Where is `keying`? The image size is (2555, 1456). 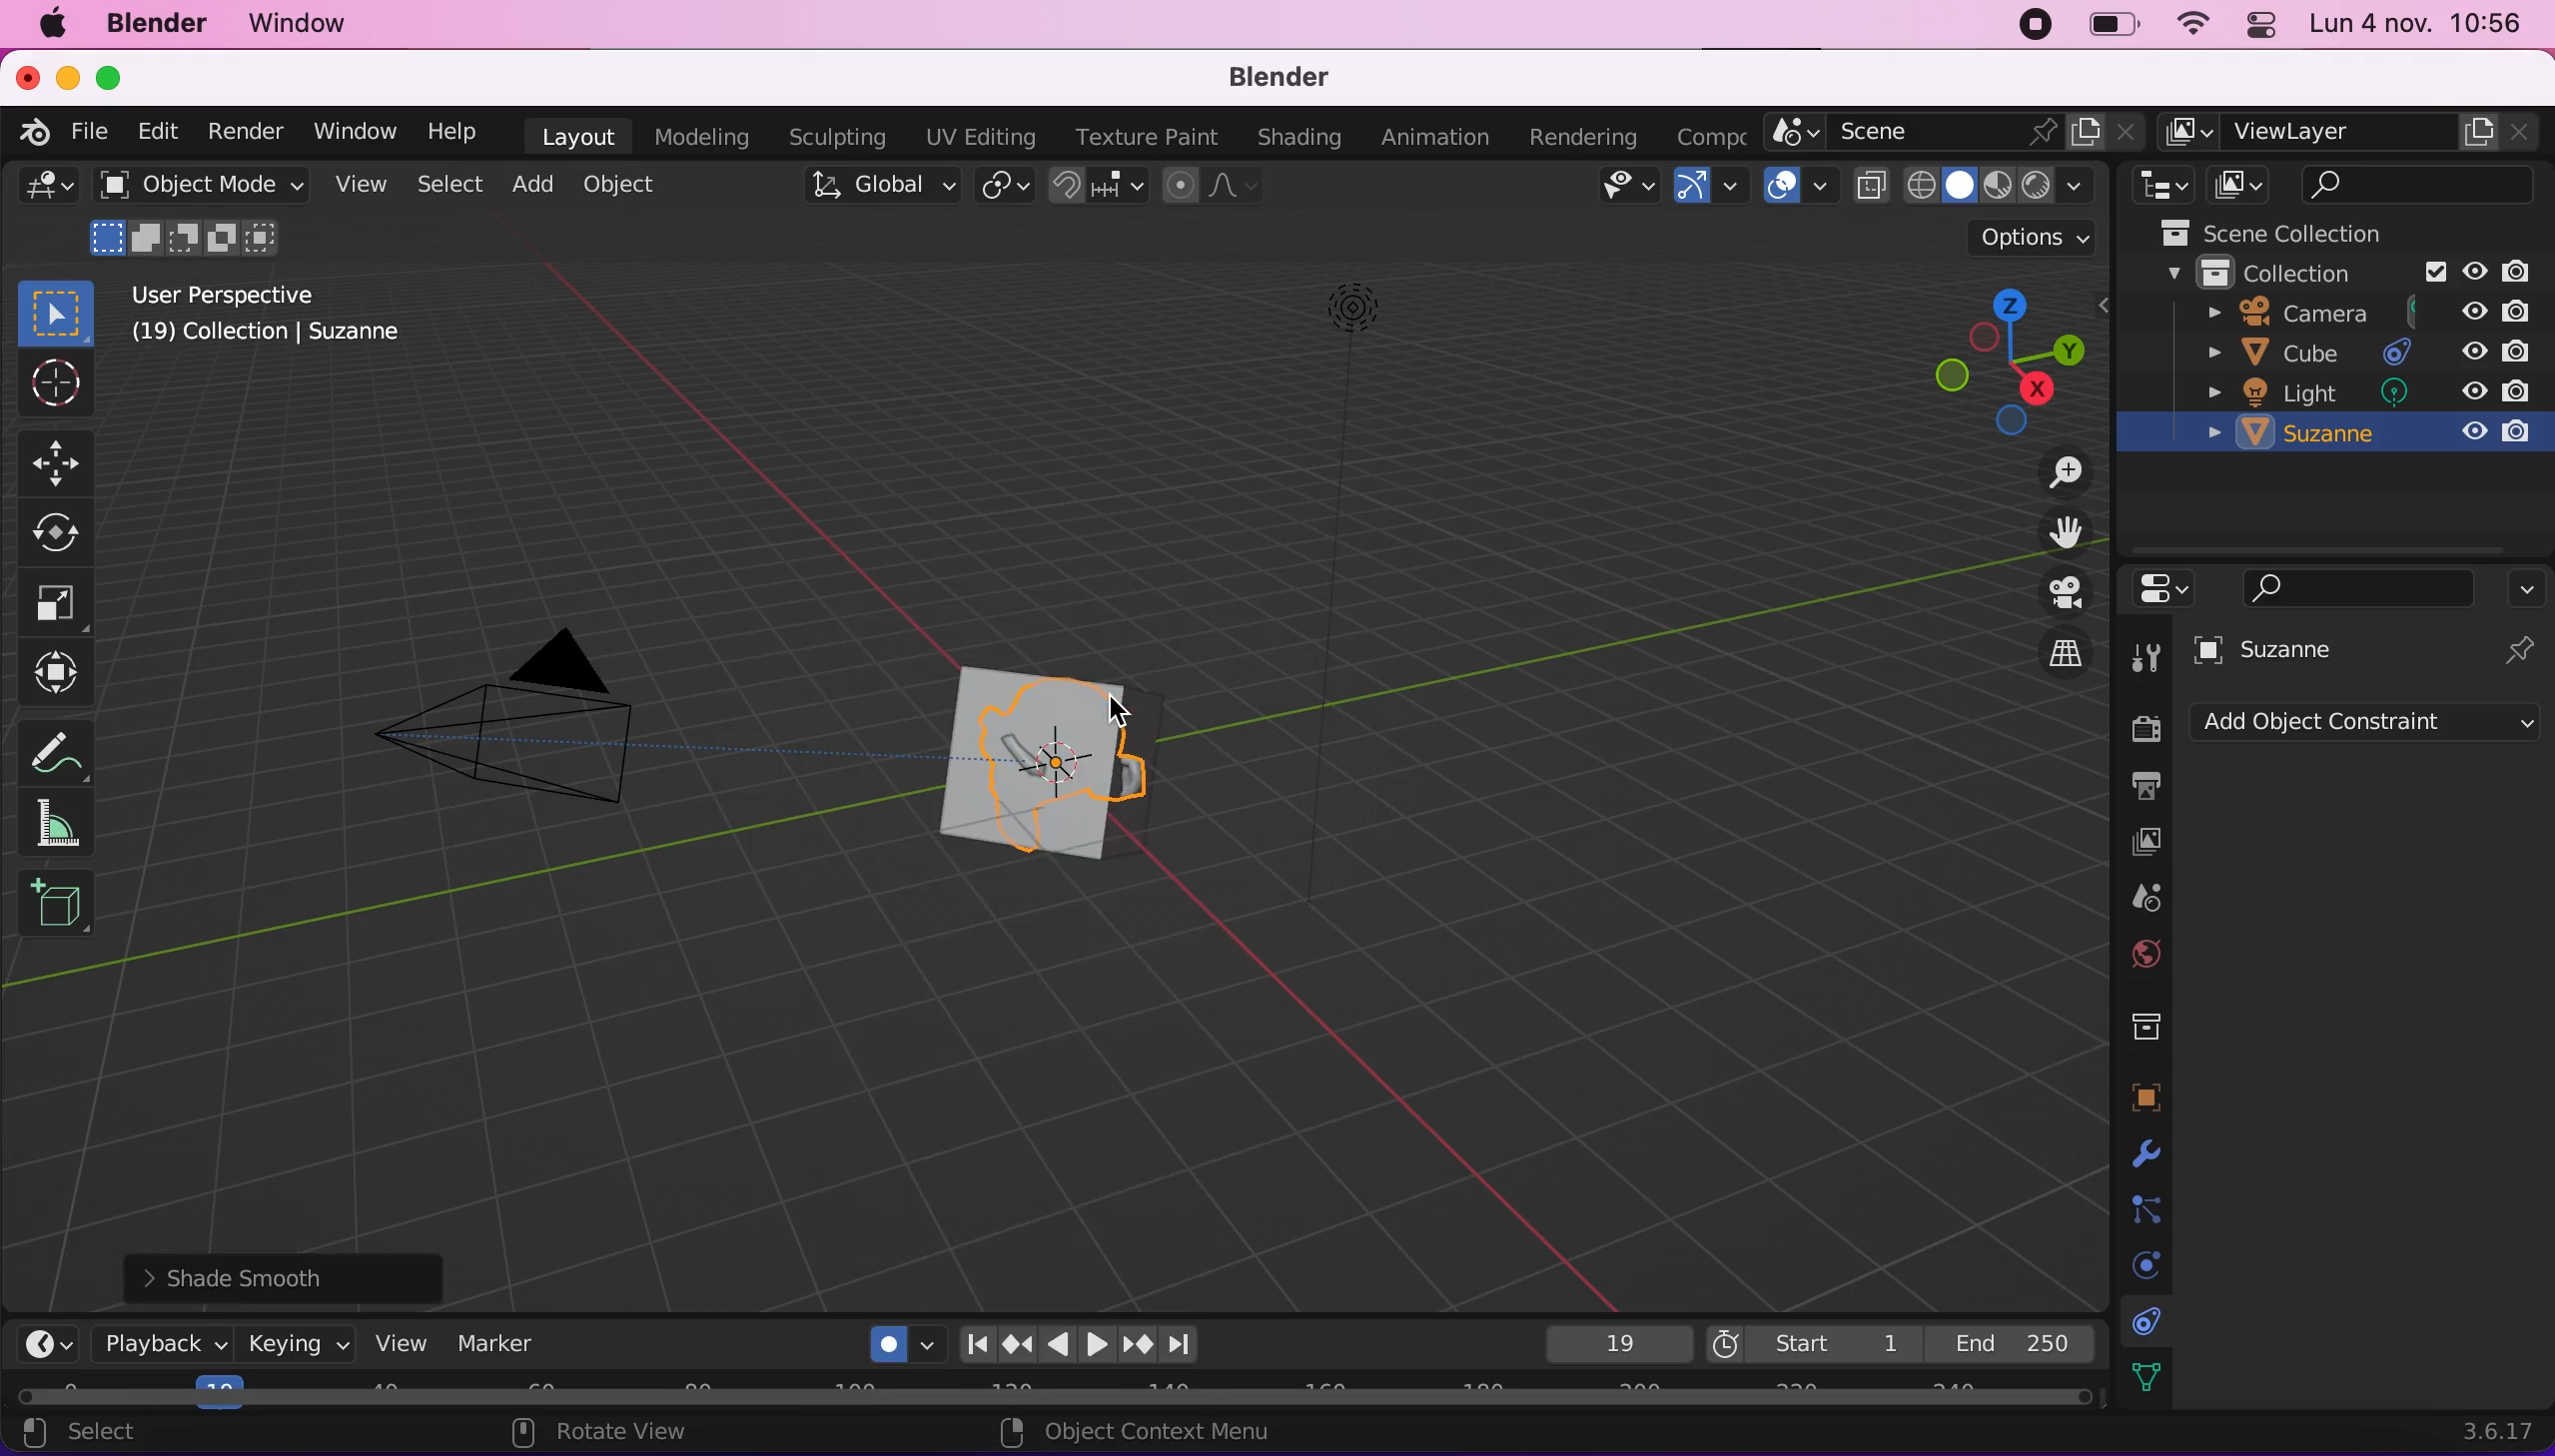 keying is located at coordinates (299, 1349).